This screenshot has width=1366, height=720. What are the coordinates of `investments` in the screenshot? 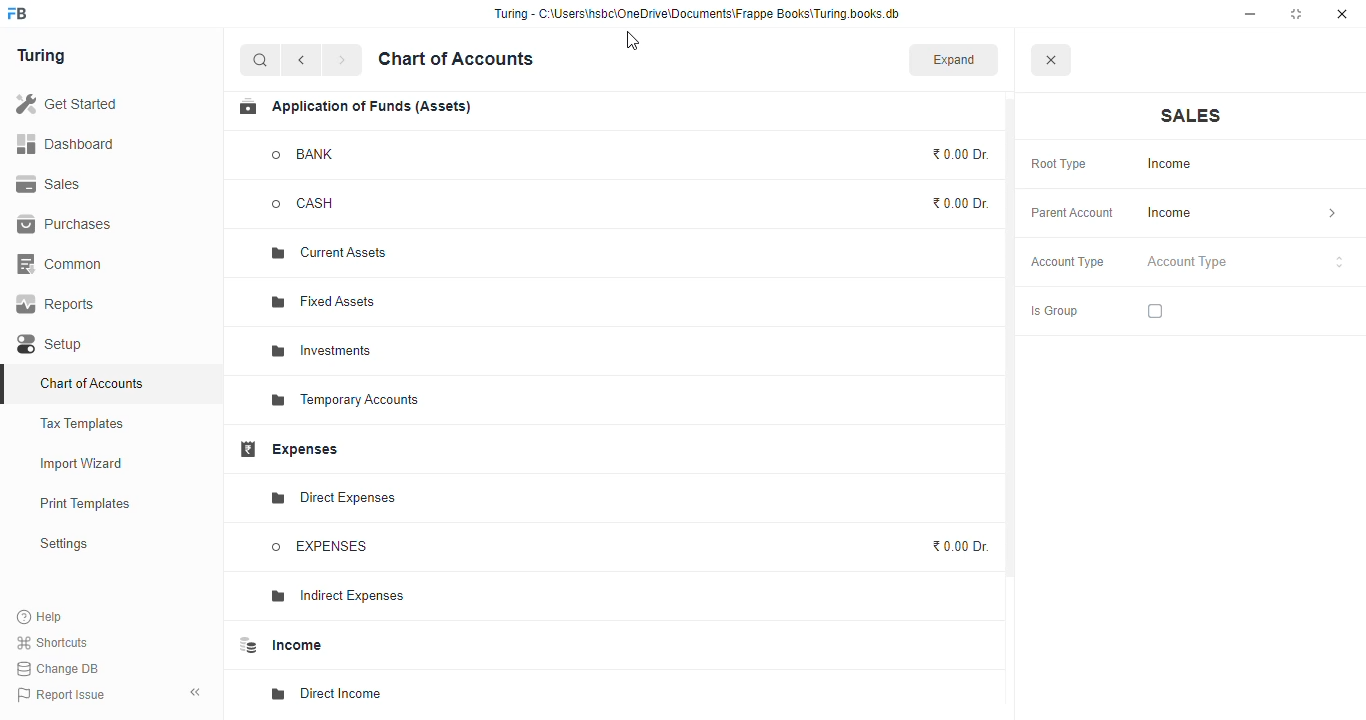 It's located at (321, 351).